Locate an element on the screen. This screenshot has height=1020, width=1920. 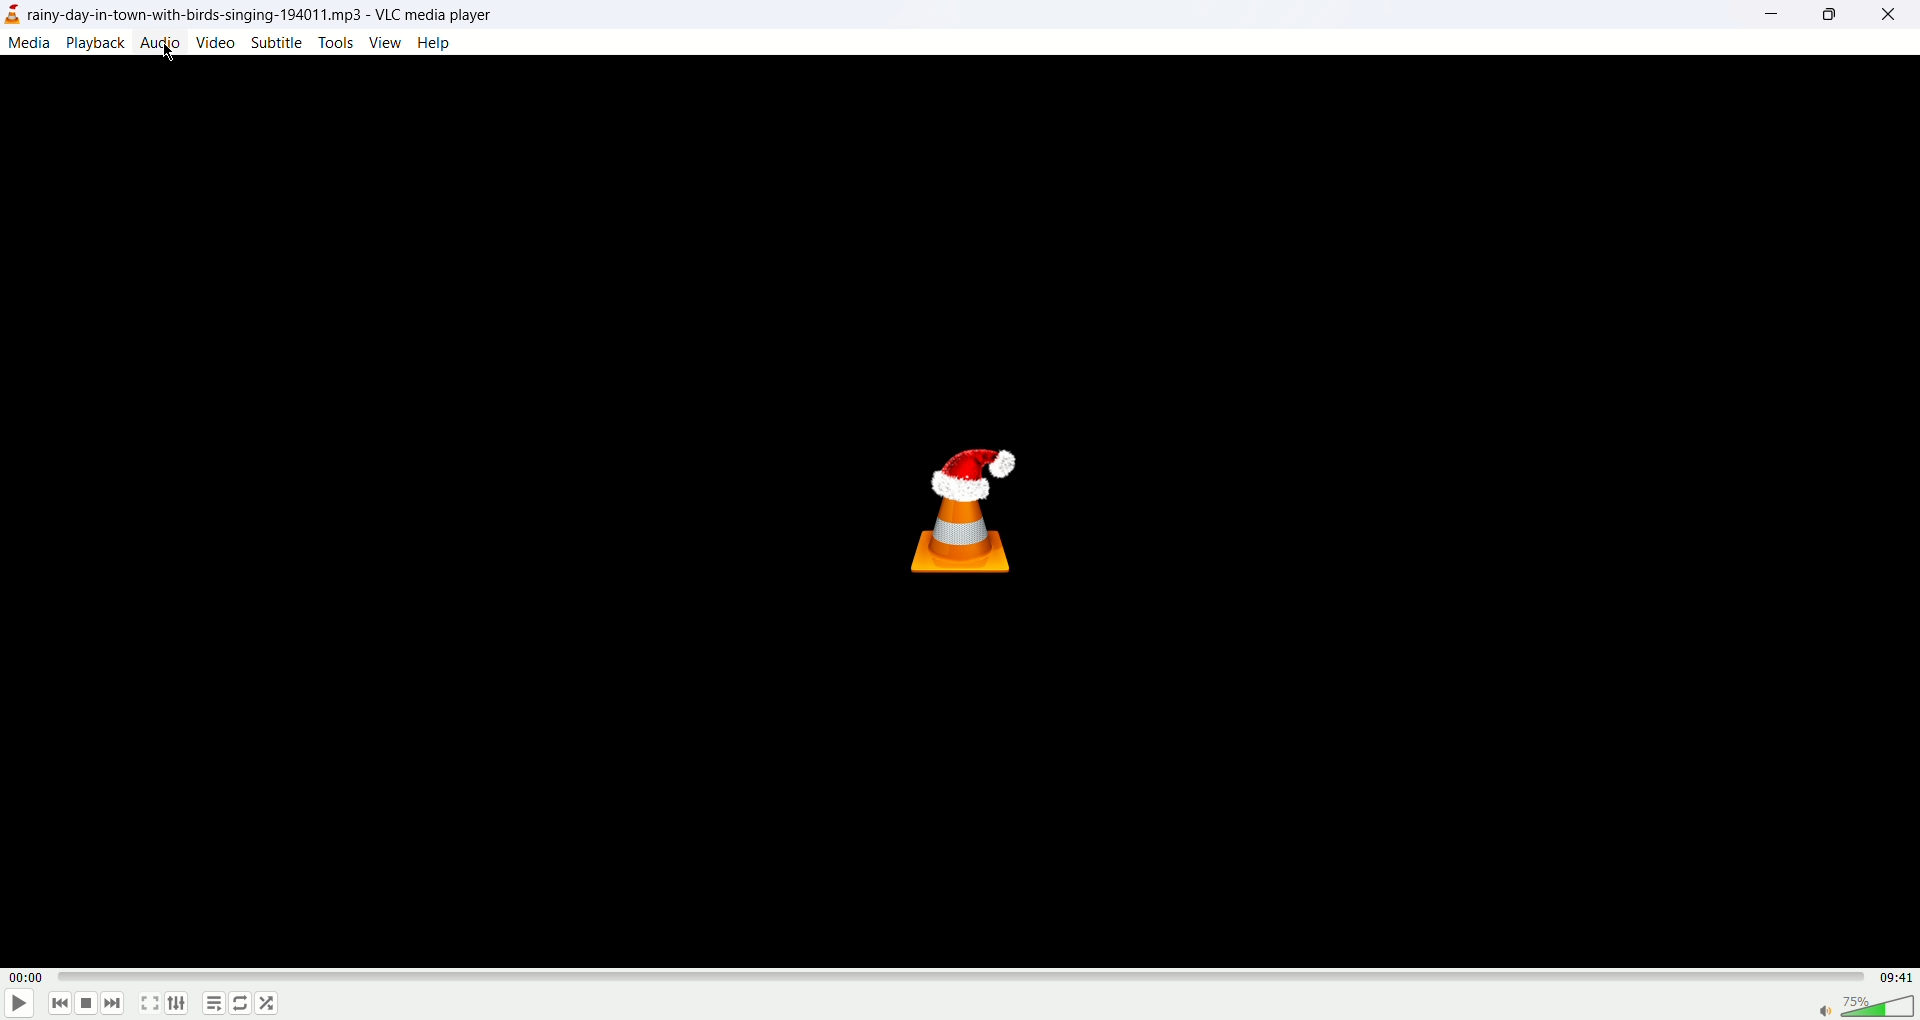
total time is located at coordinates (1889, 976).